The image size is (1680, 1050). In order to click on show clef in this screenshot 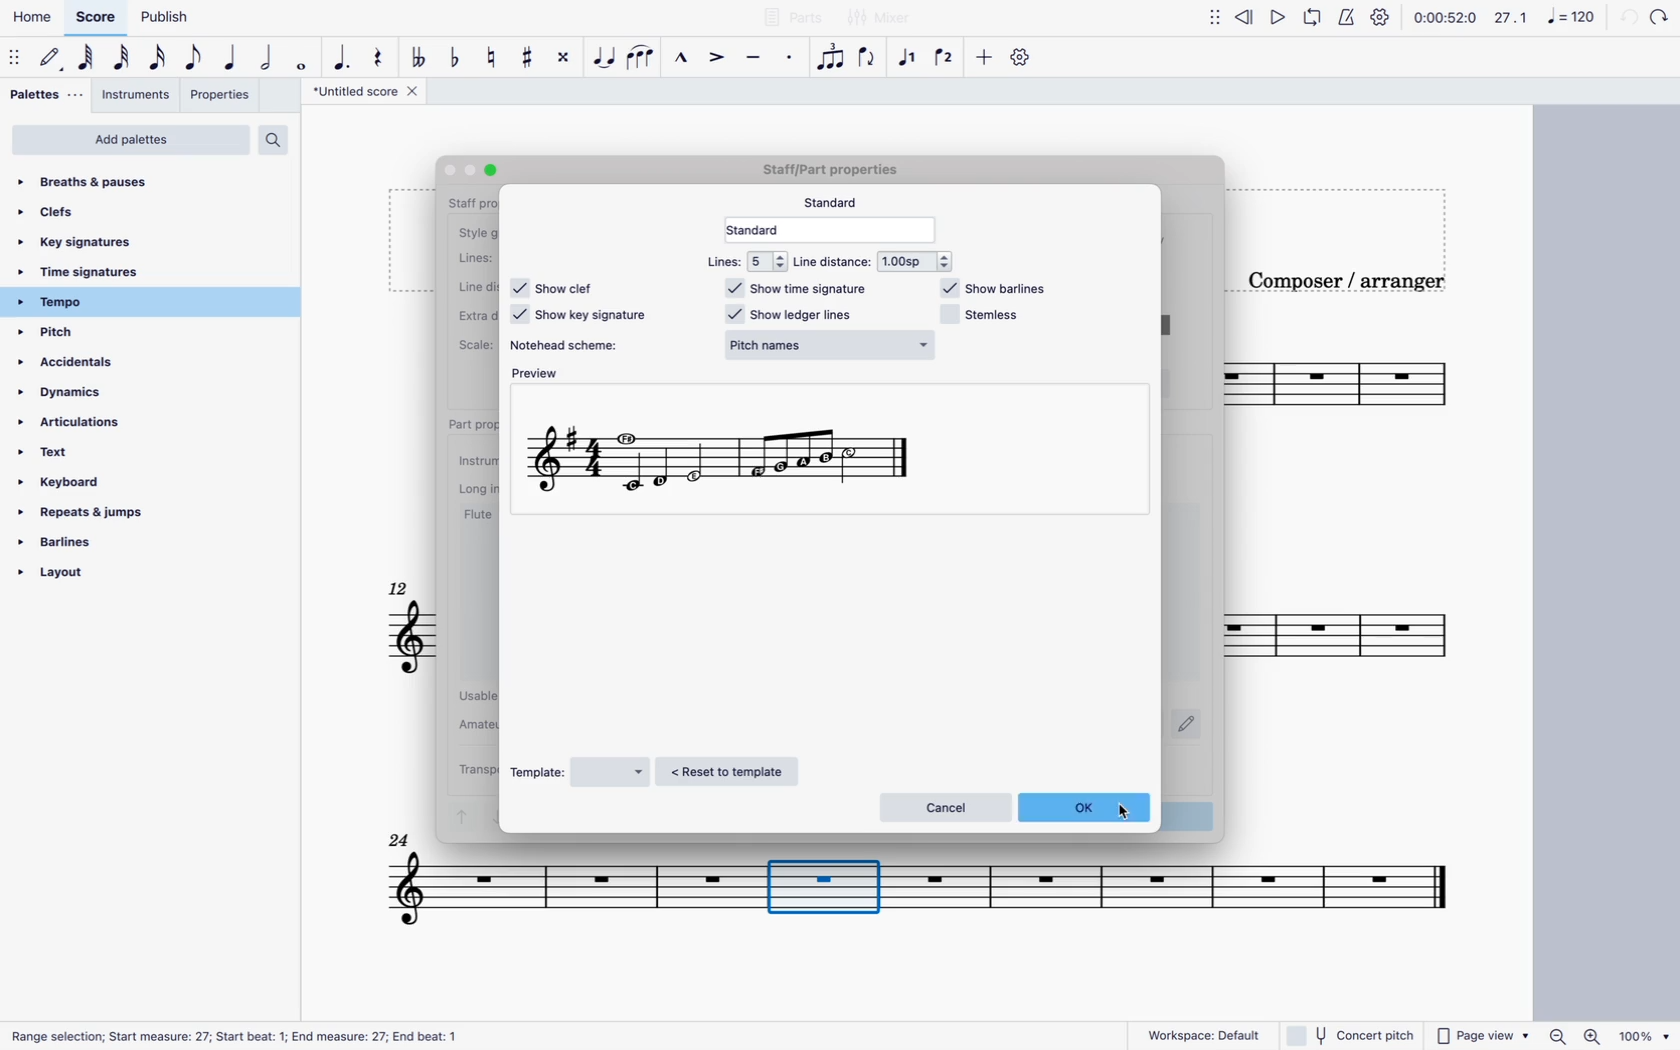, I will do `click(556, 287)`.